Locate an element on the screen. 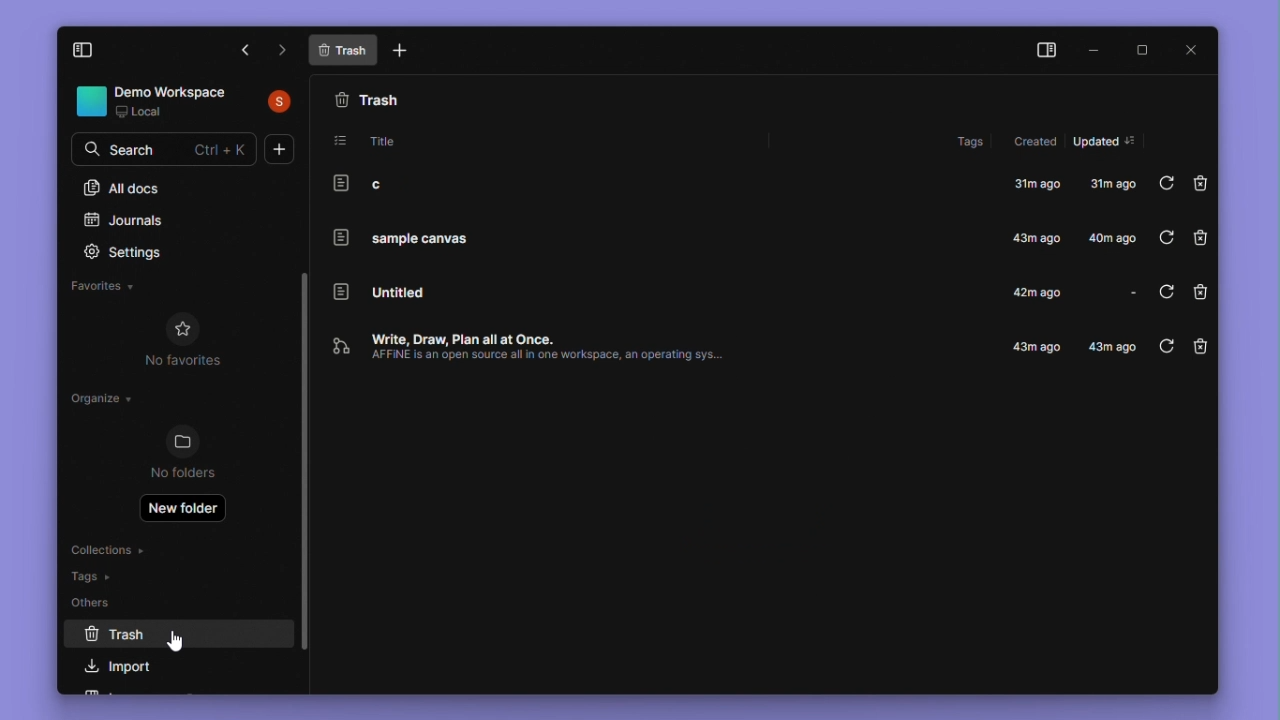 The width and height of the screenshot is (1280, 720). restore is located at coordinates (1166, 184).